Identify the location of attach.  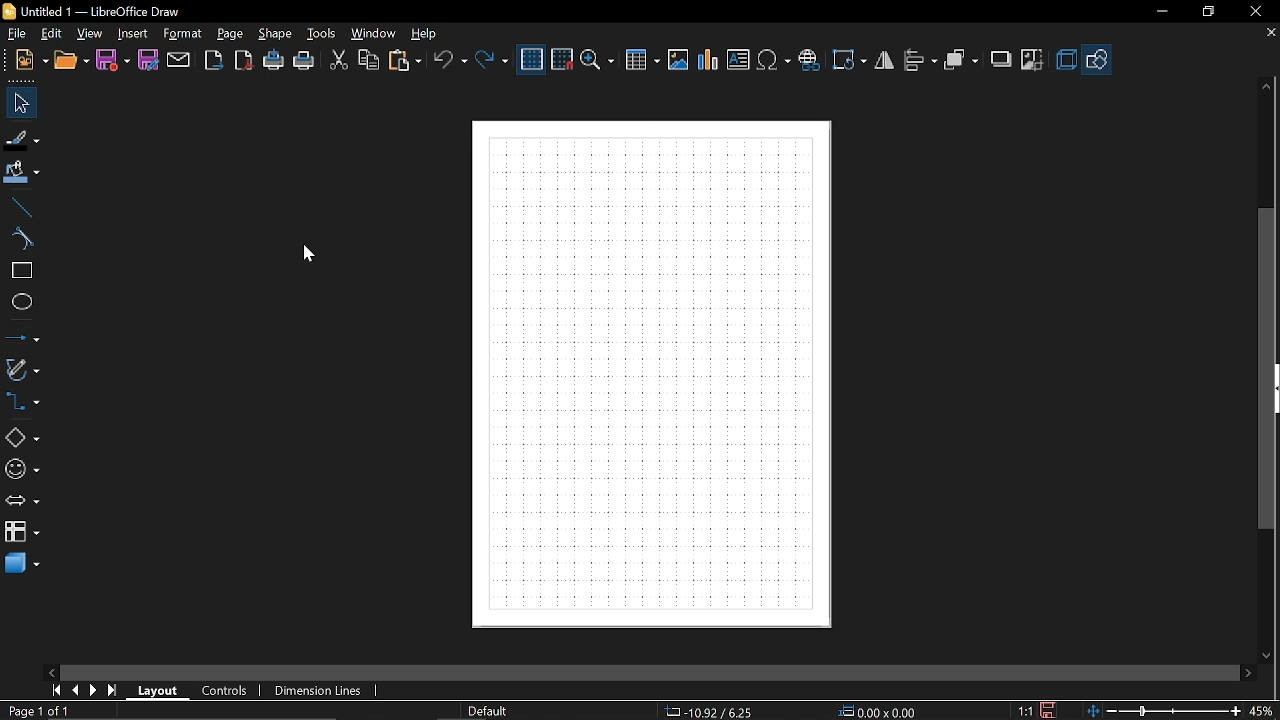
(180, 61).